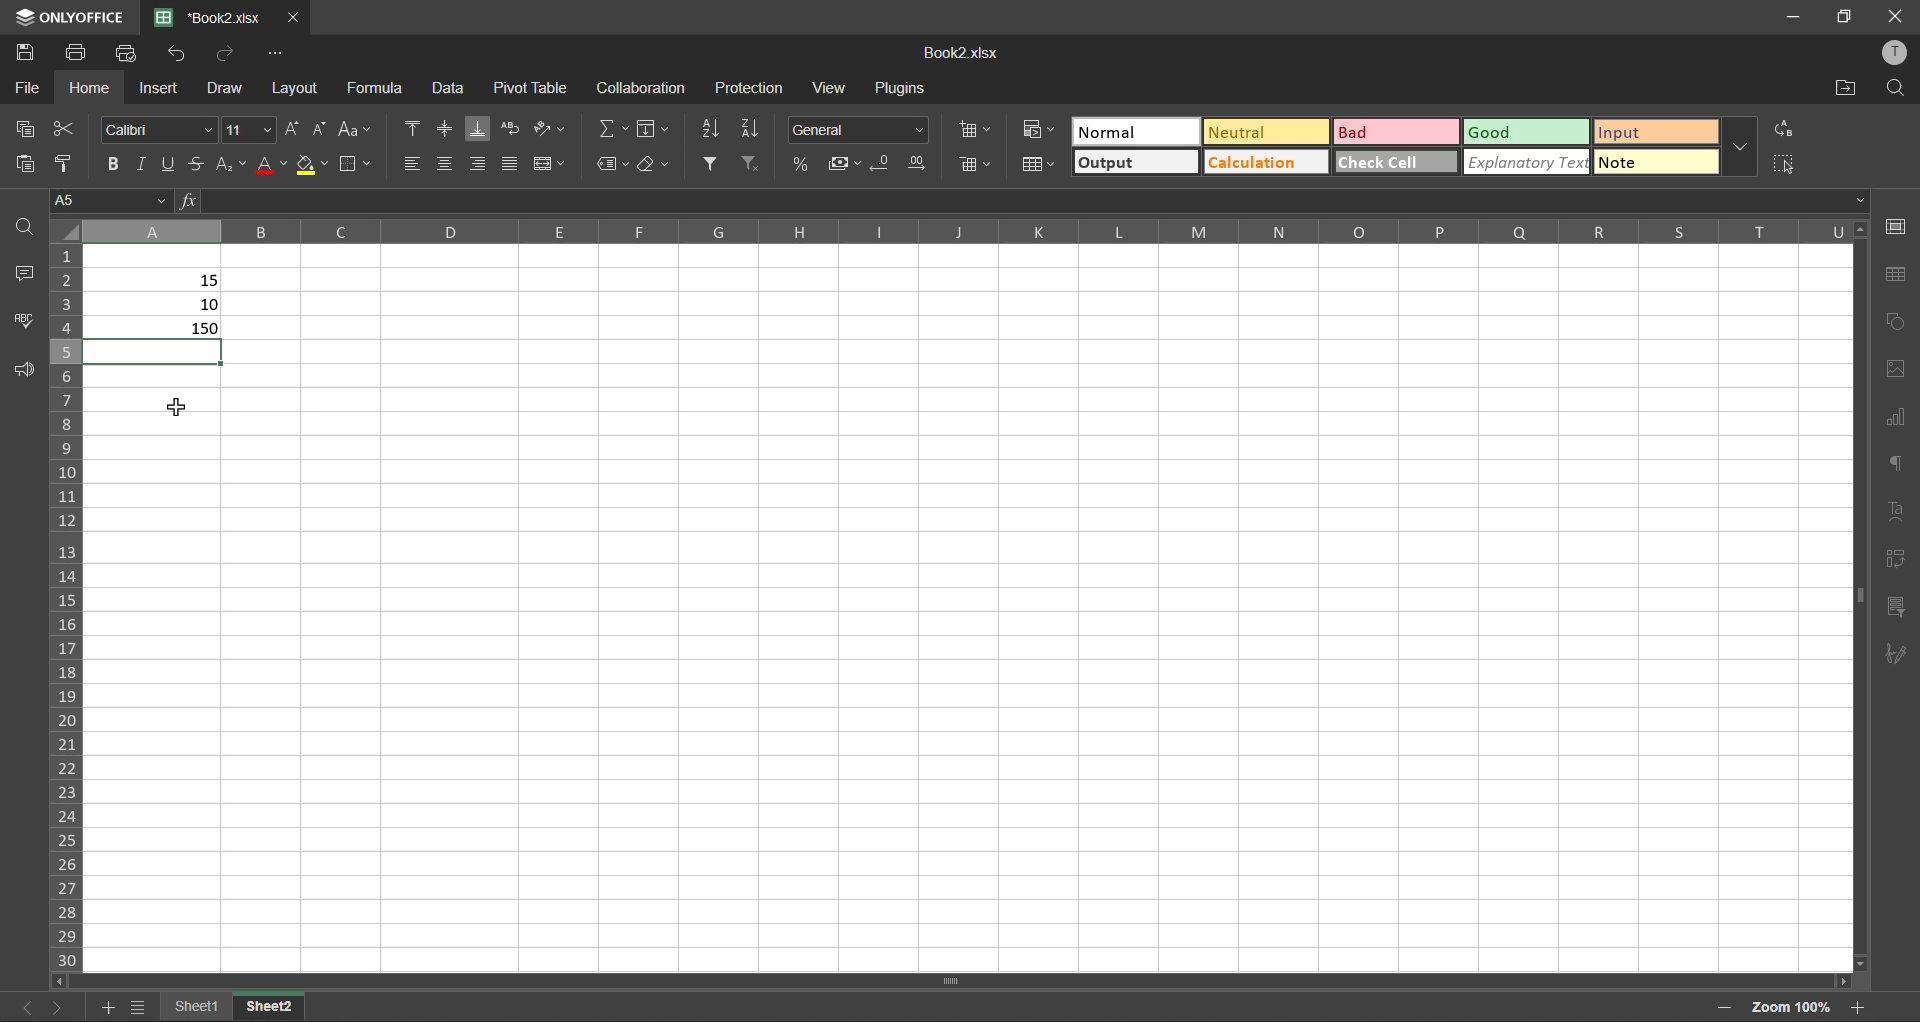 The height and width of the screenshot is (1022, 1920). What do you see at coordinates (168, 161) in the screenshot?
I see `underline` at bounding box center [168, 161].